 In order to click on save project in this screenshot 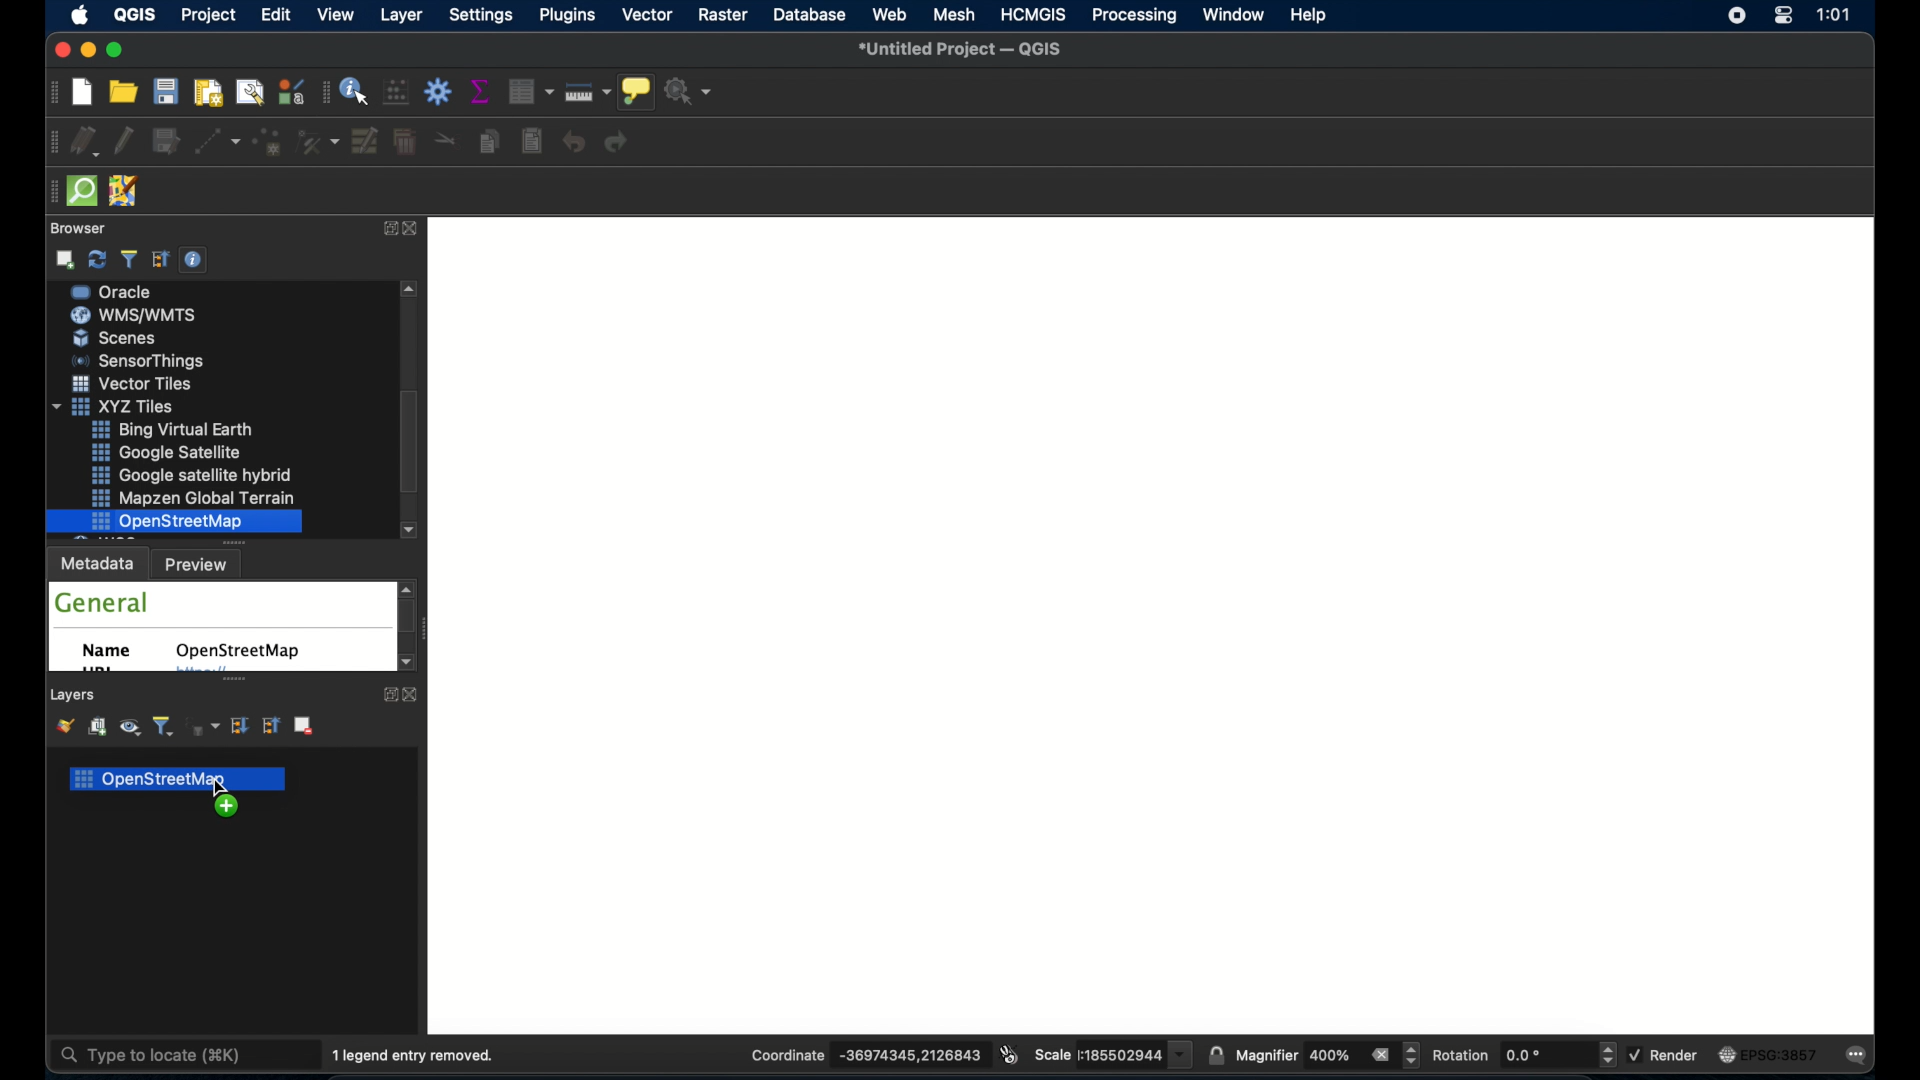, I will do `click(167, 94)`.